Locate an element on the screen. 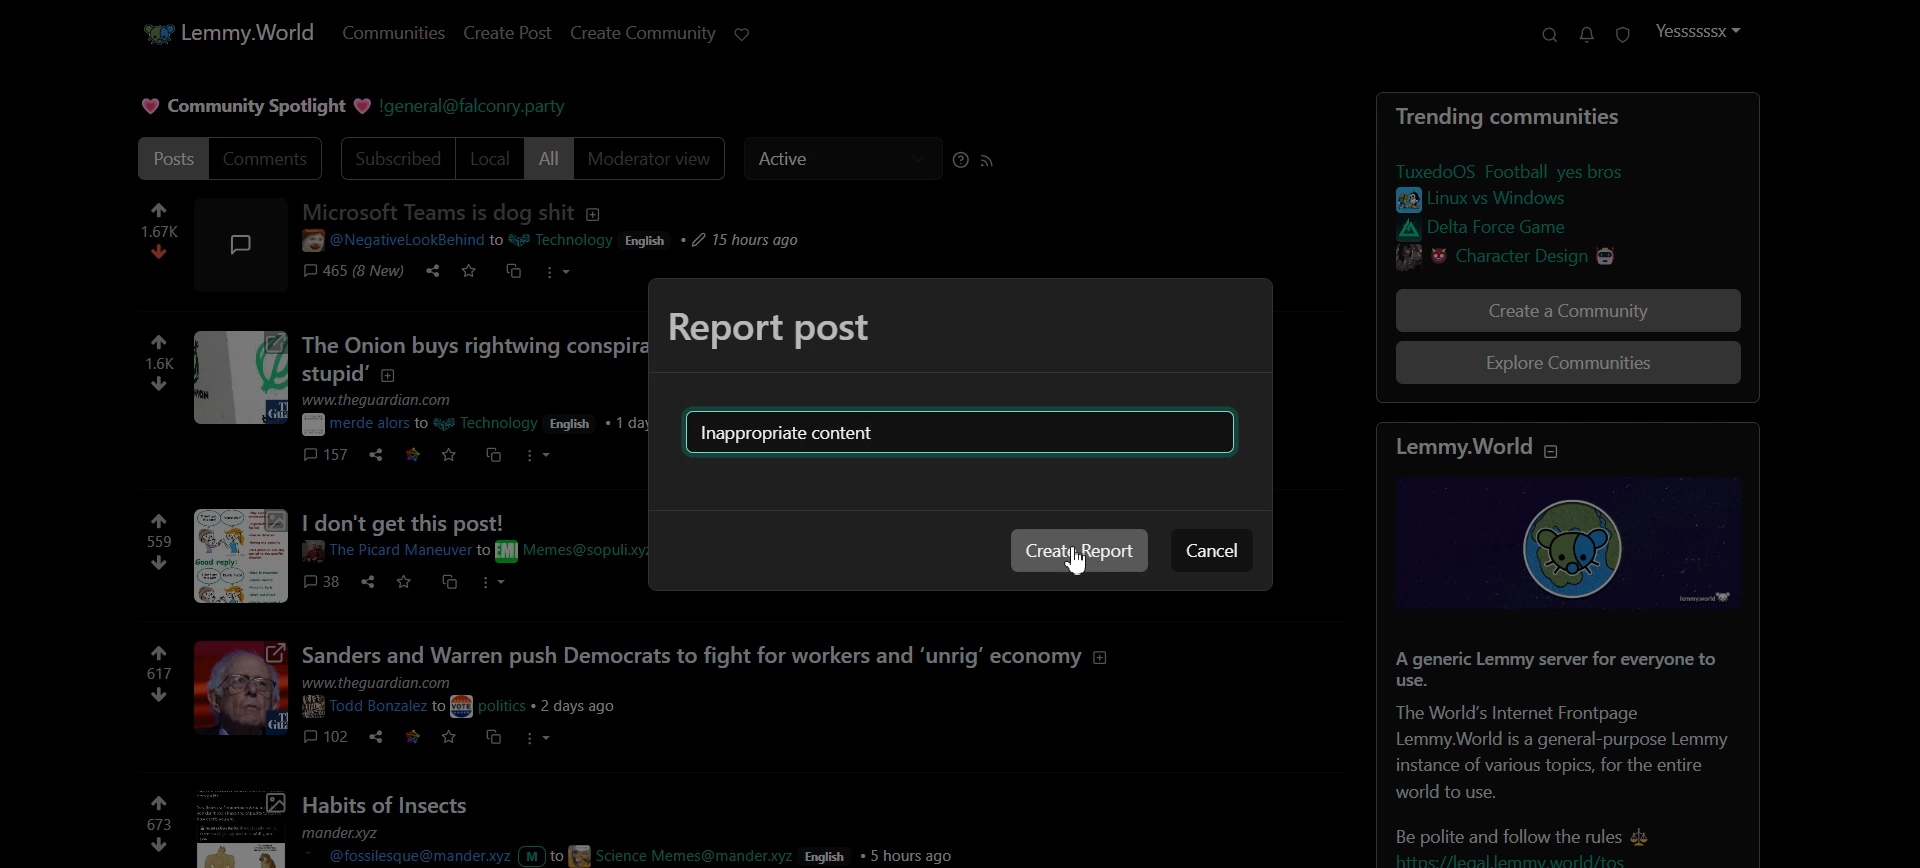  posts is located at coordinates (814, 678).